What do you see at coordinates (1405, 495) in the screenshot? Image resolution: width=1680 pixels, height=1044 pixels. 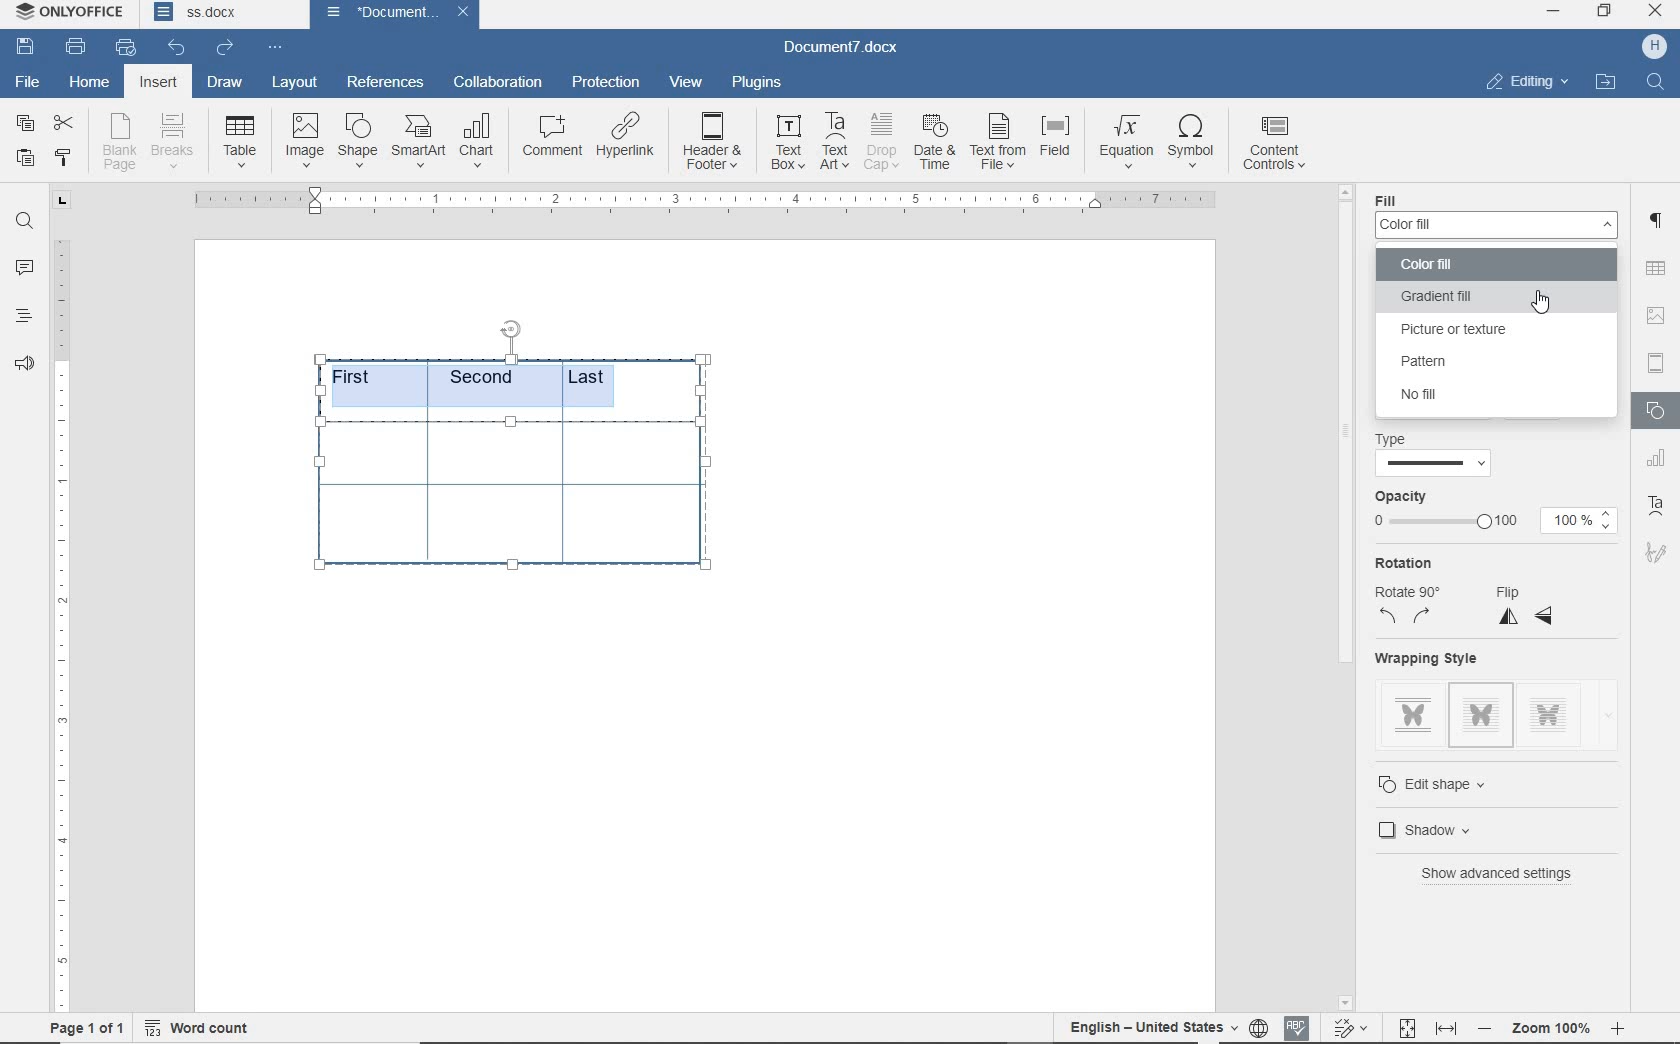 I see `opacity` at bounding box center [1405, 495].